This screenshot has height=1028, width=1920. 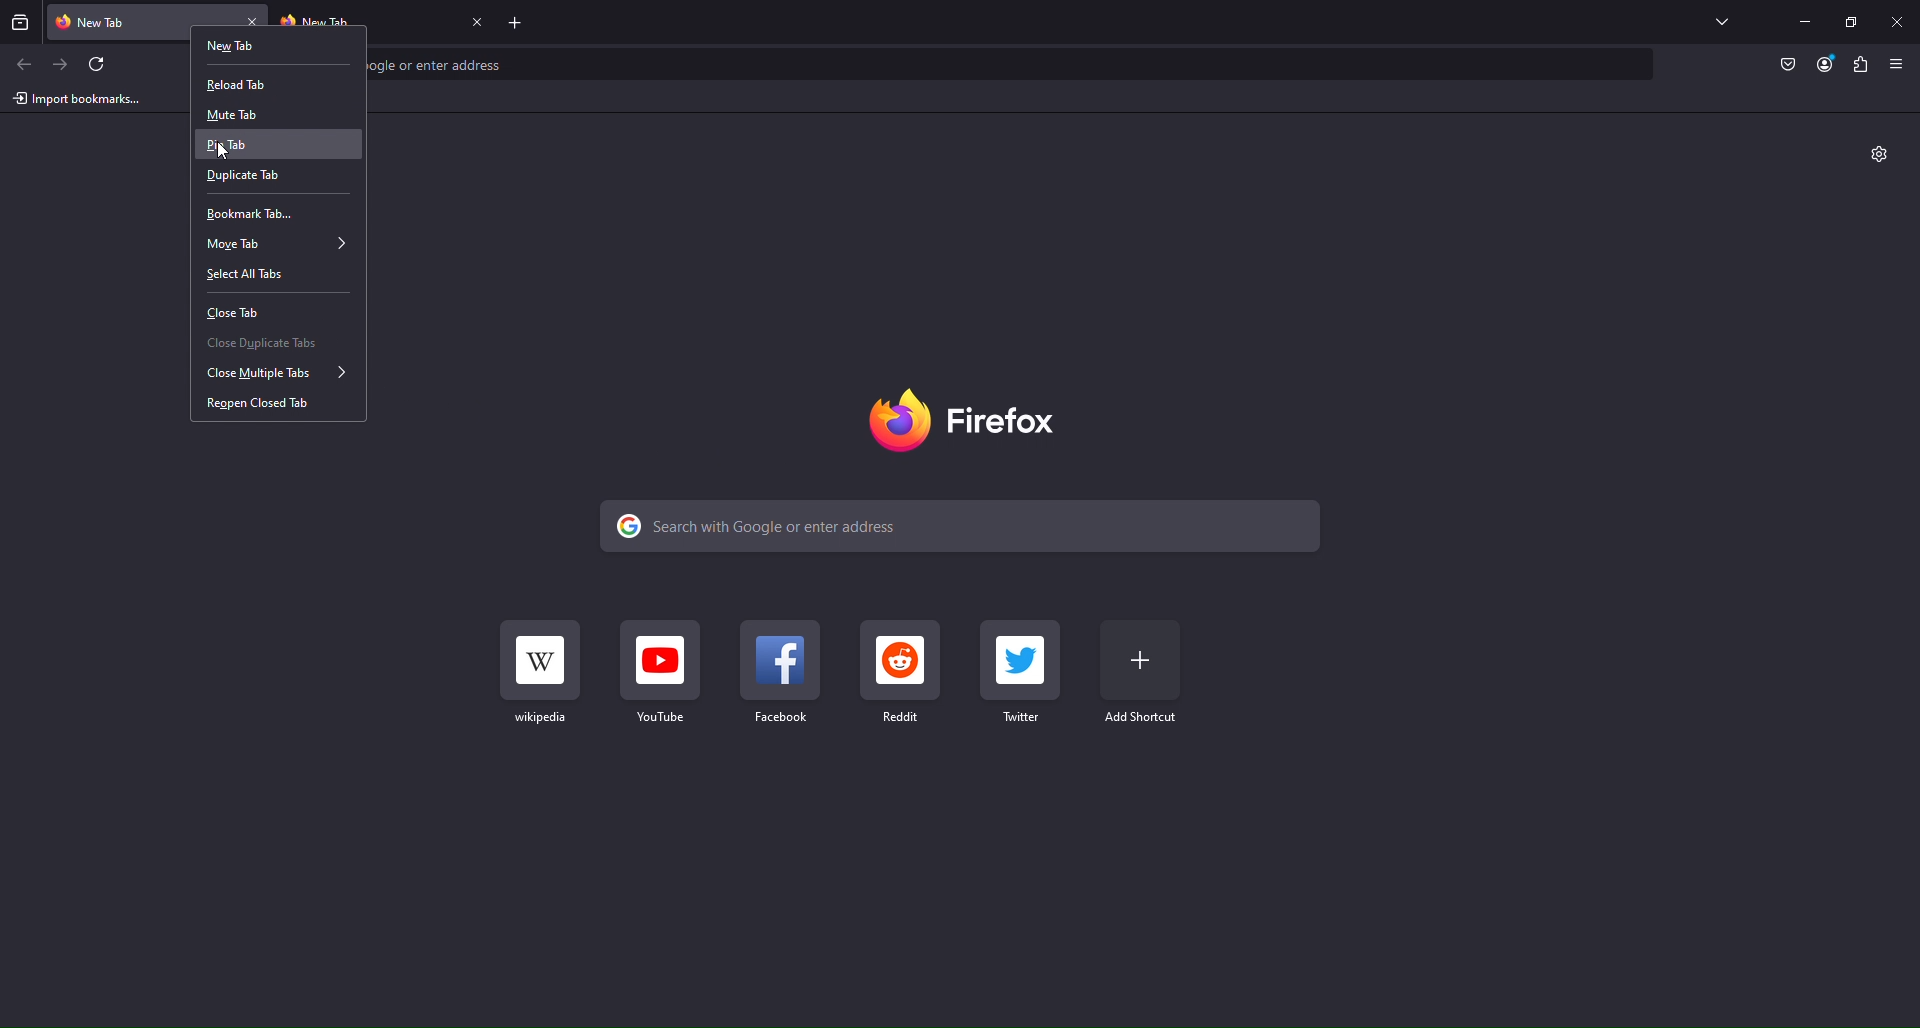 What do you see at coordinates (263, 113) in the screenshot?
I see `Mute Tab` at bounding box center [263, 113].